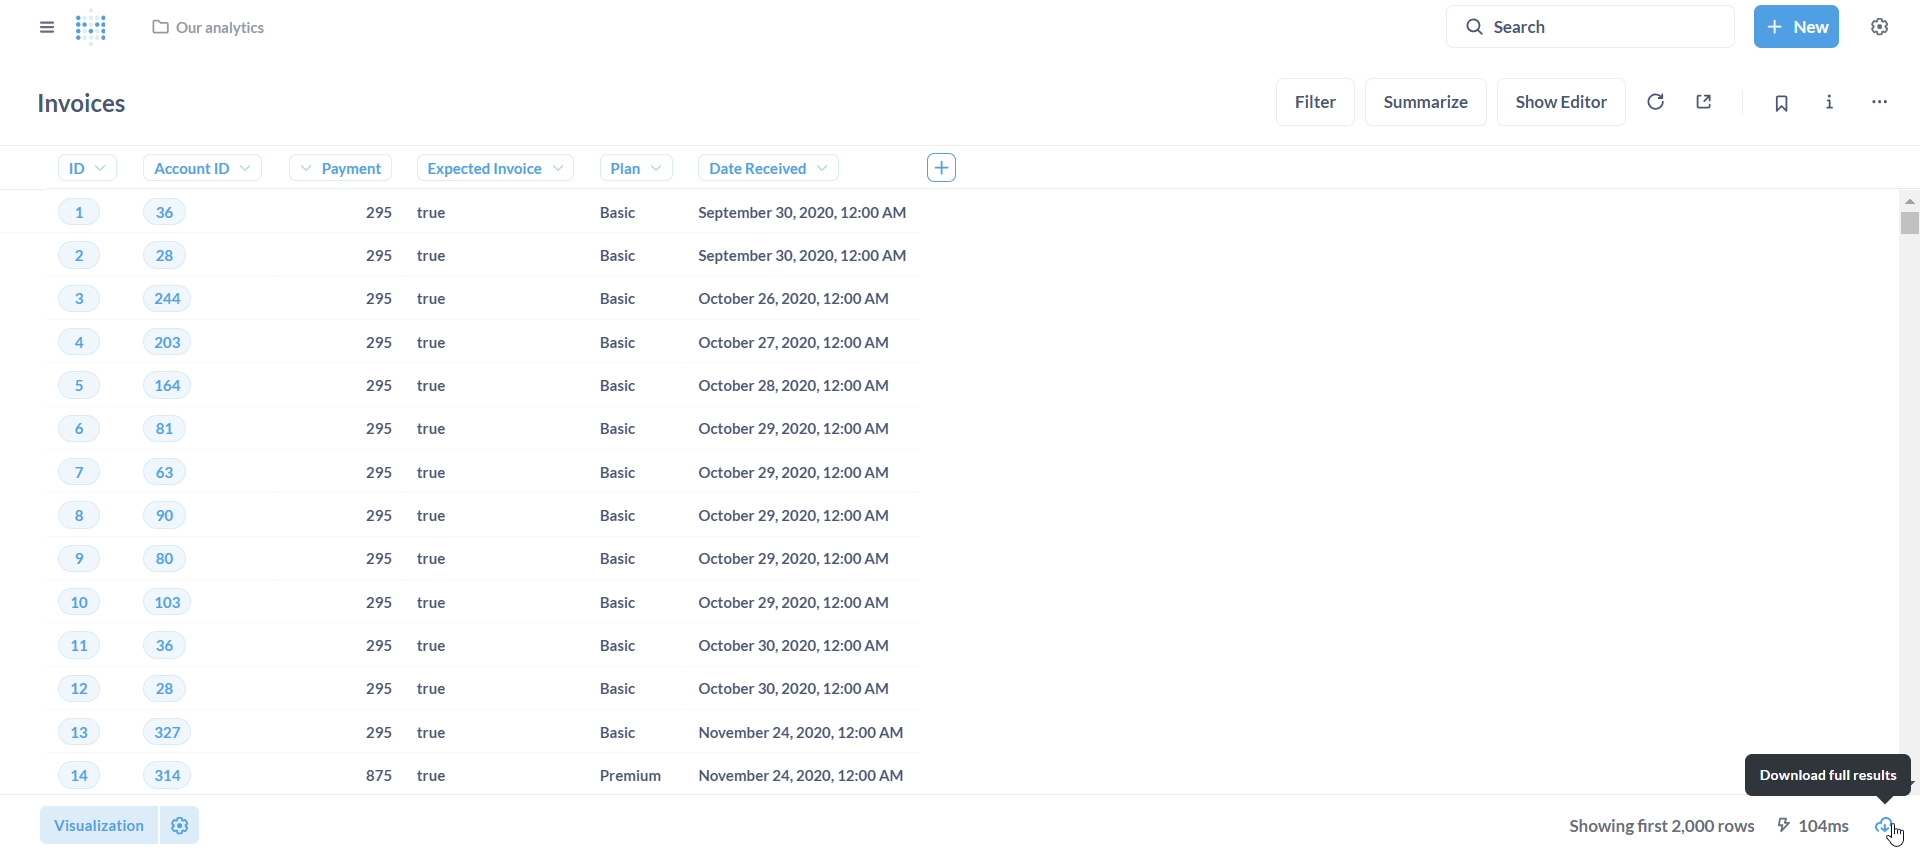  I want to click on Basic, so click(608, 648).